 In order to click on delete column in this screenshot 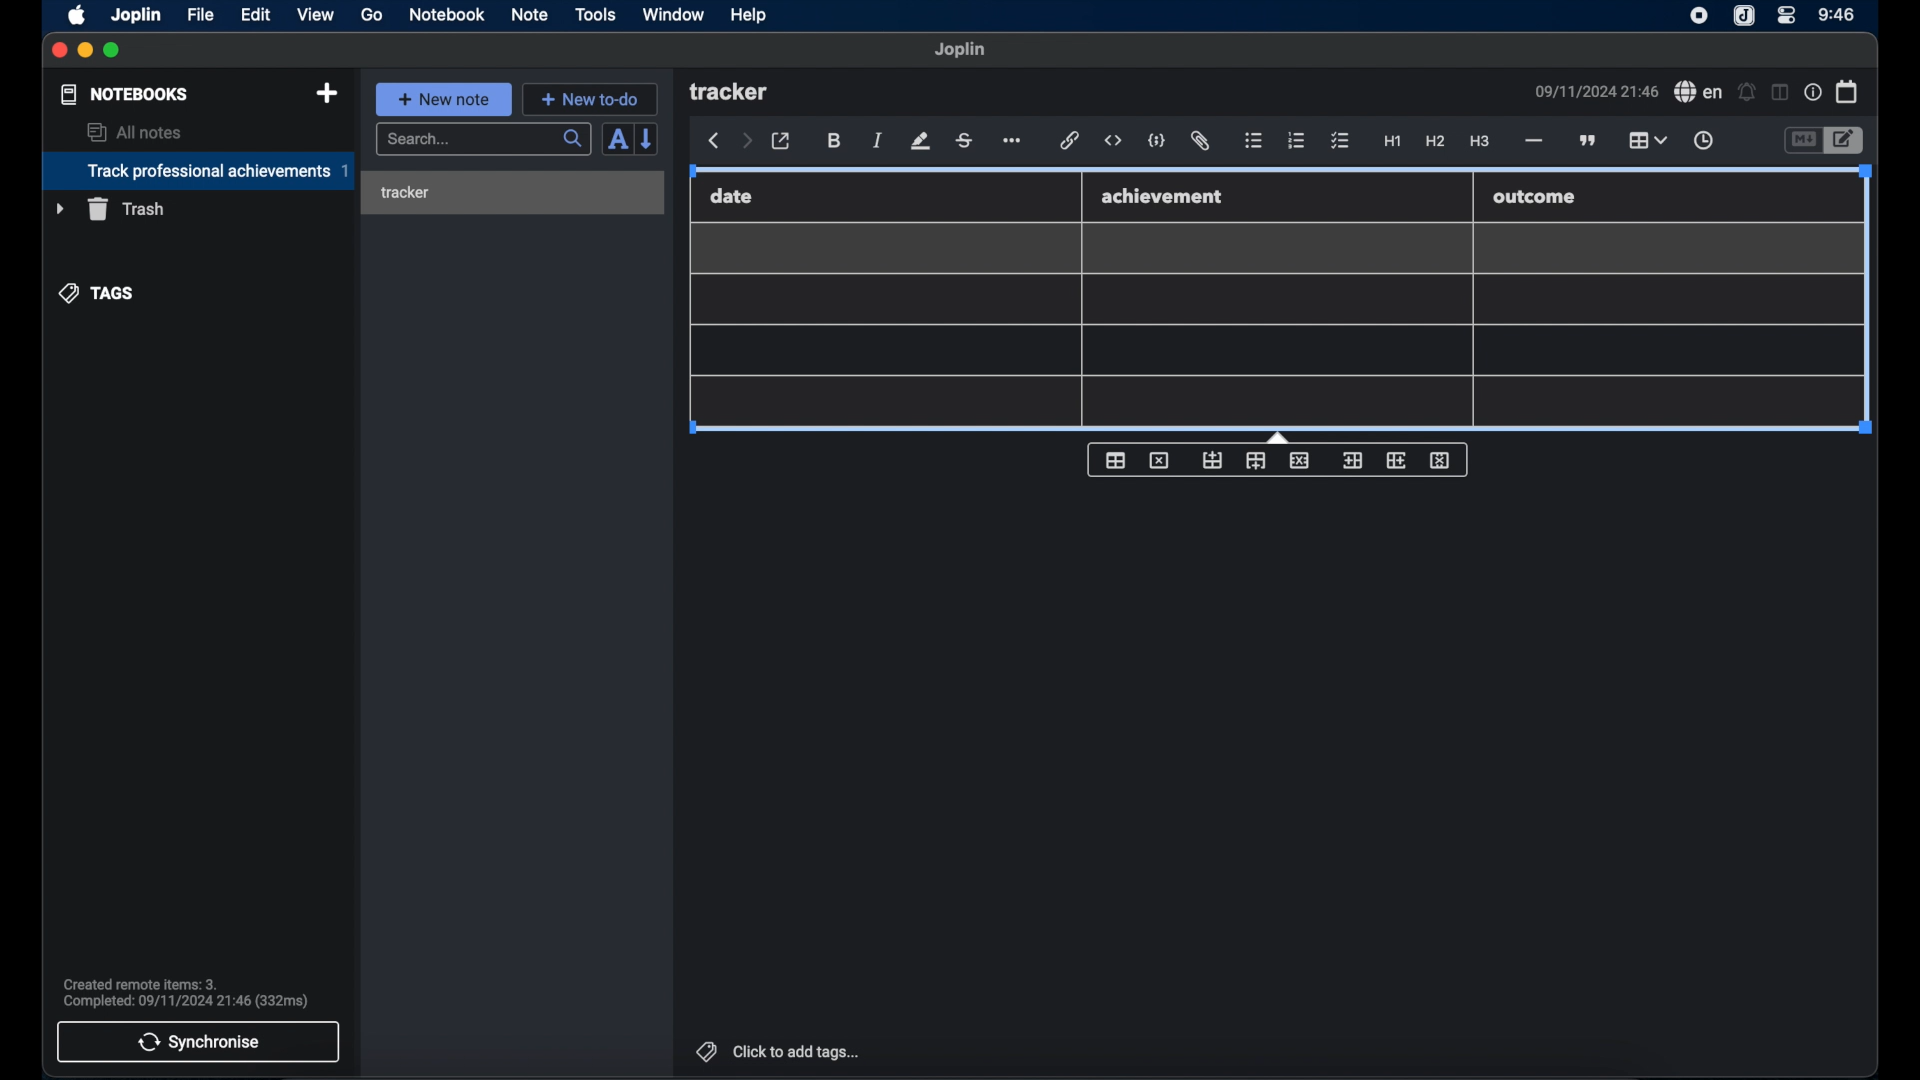, I will do `click(1441, 461)`.